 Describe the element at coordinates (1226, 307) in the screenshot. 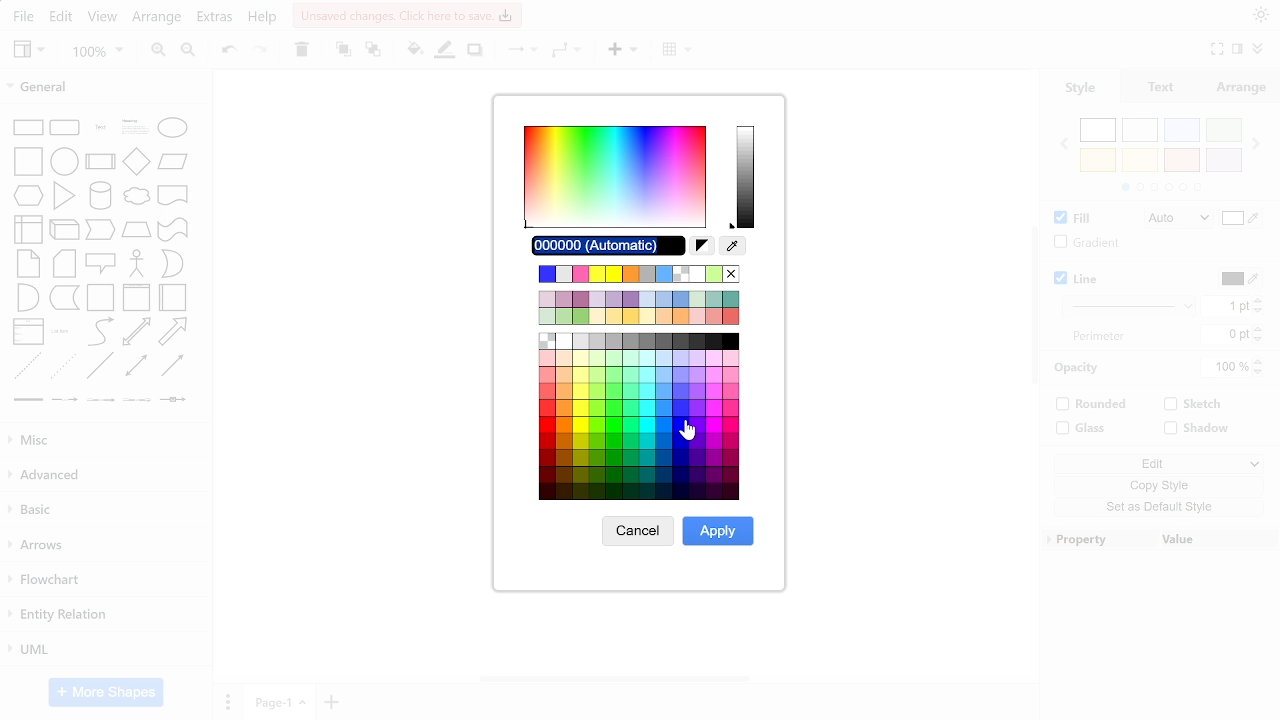

I see `current line width` at that location.